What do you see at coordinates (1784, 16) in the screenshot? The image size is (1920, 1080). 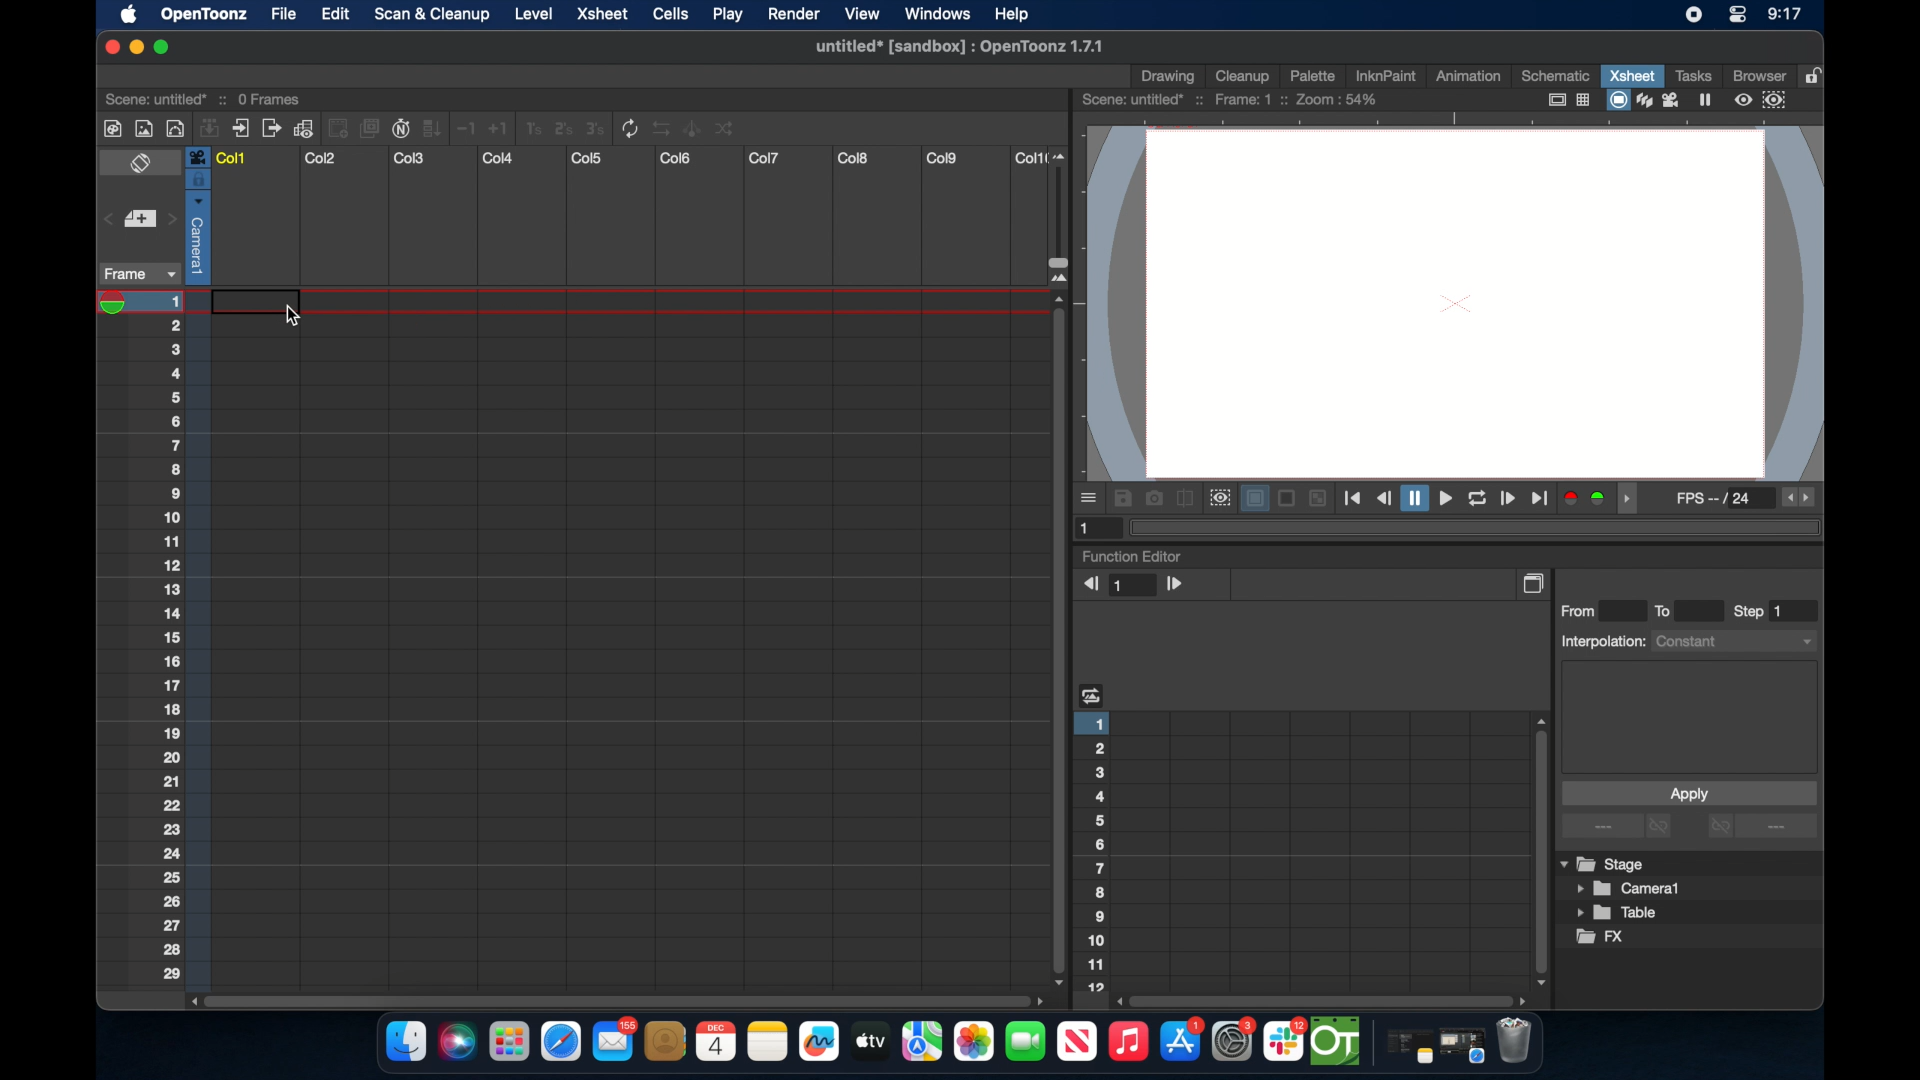 I see `time` at bounding box center [1784, 16].